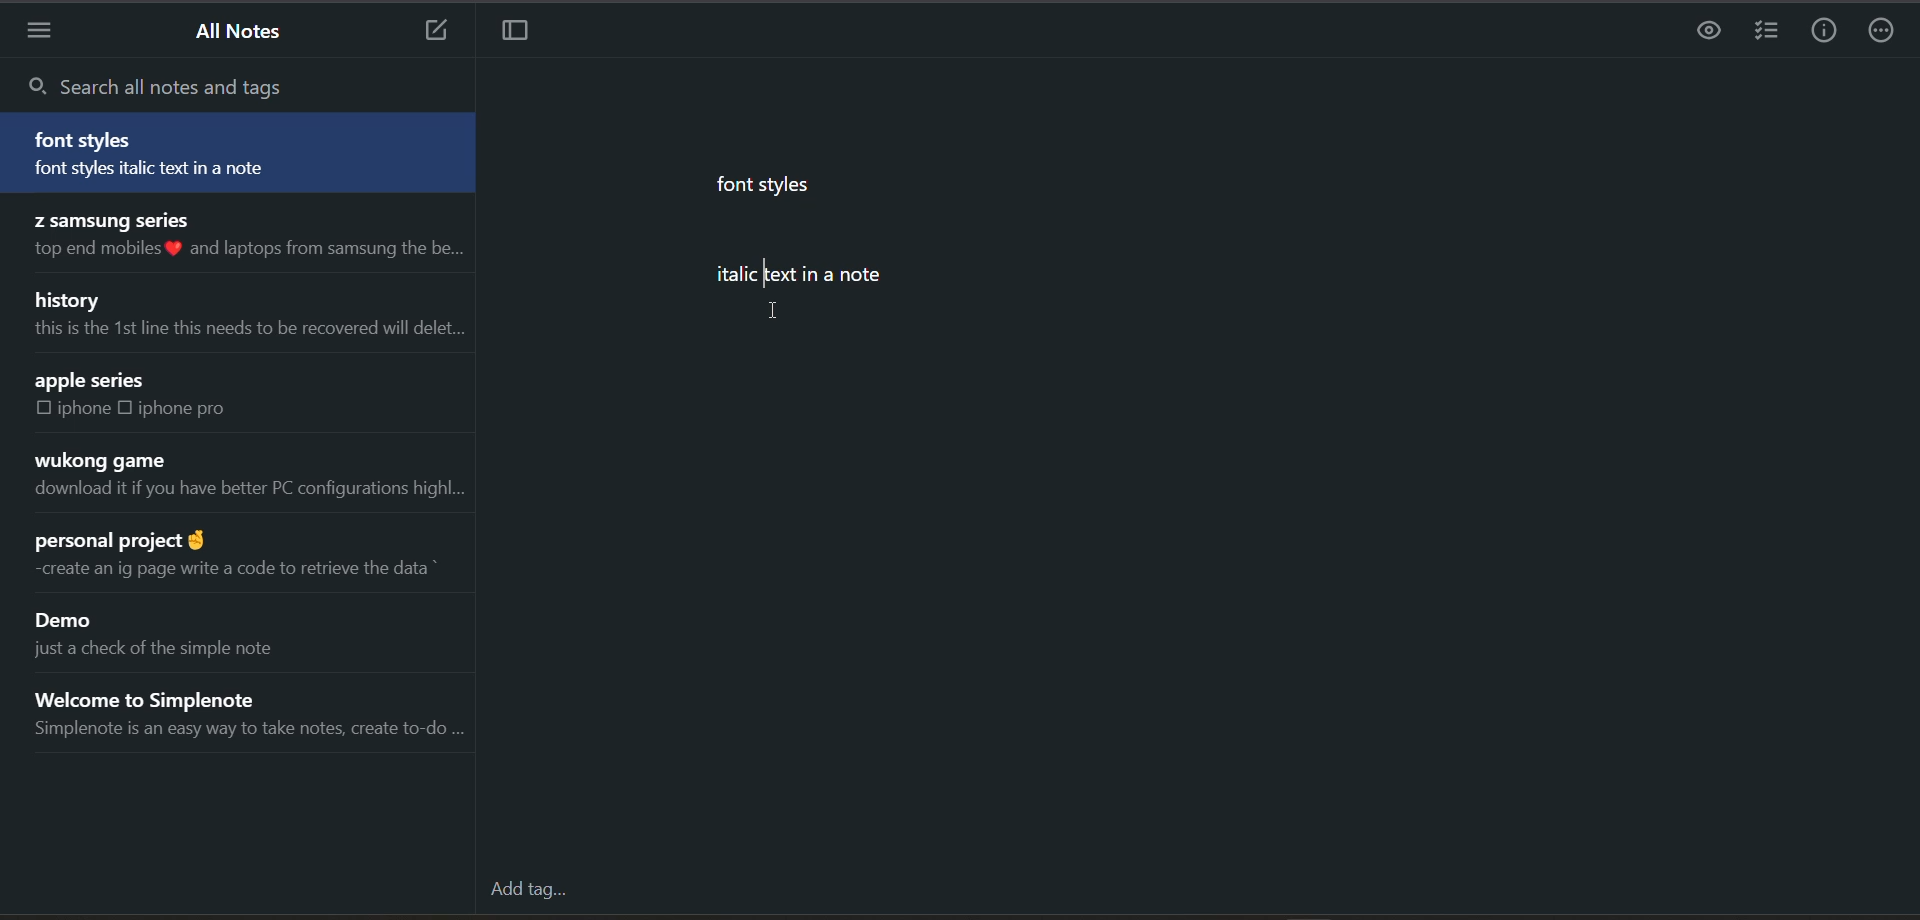 Image resolution: width=1920 pixels, height=920 pixels. What do you see at coordinates (167, 401) in the screenshot?
I see `note title and preview` at bounding box center [167, 401].